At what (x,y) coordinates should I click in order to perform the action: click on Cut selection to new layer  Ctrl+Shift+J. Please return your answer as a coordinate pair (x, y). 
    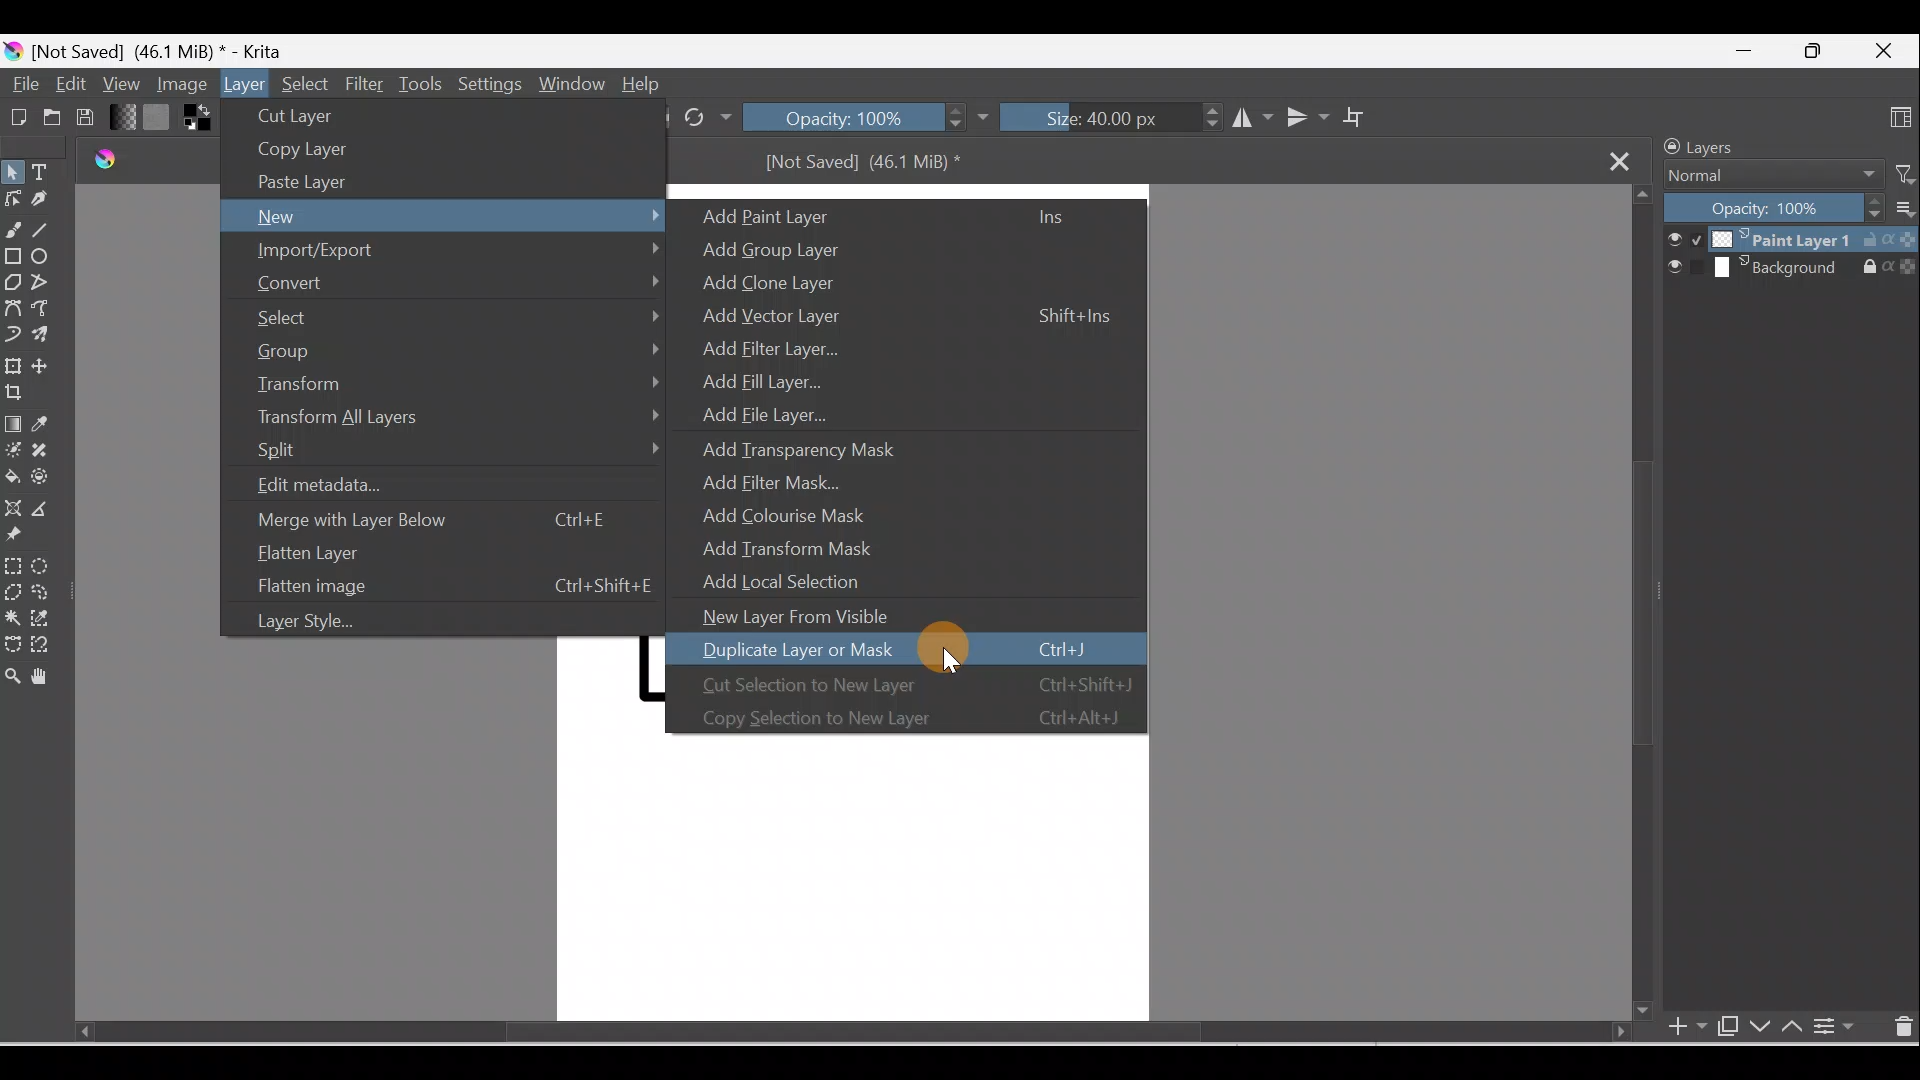
    Looking at the image, I should click on (908, 681).